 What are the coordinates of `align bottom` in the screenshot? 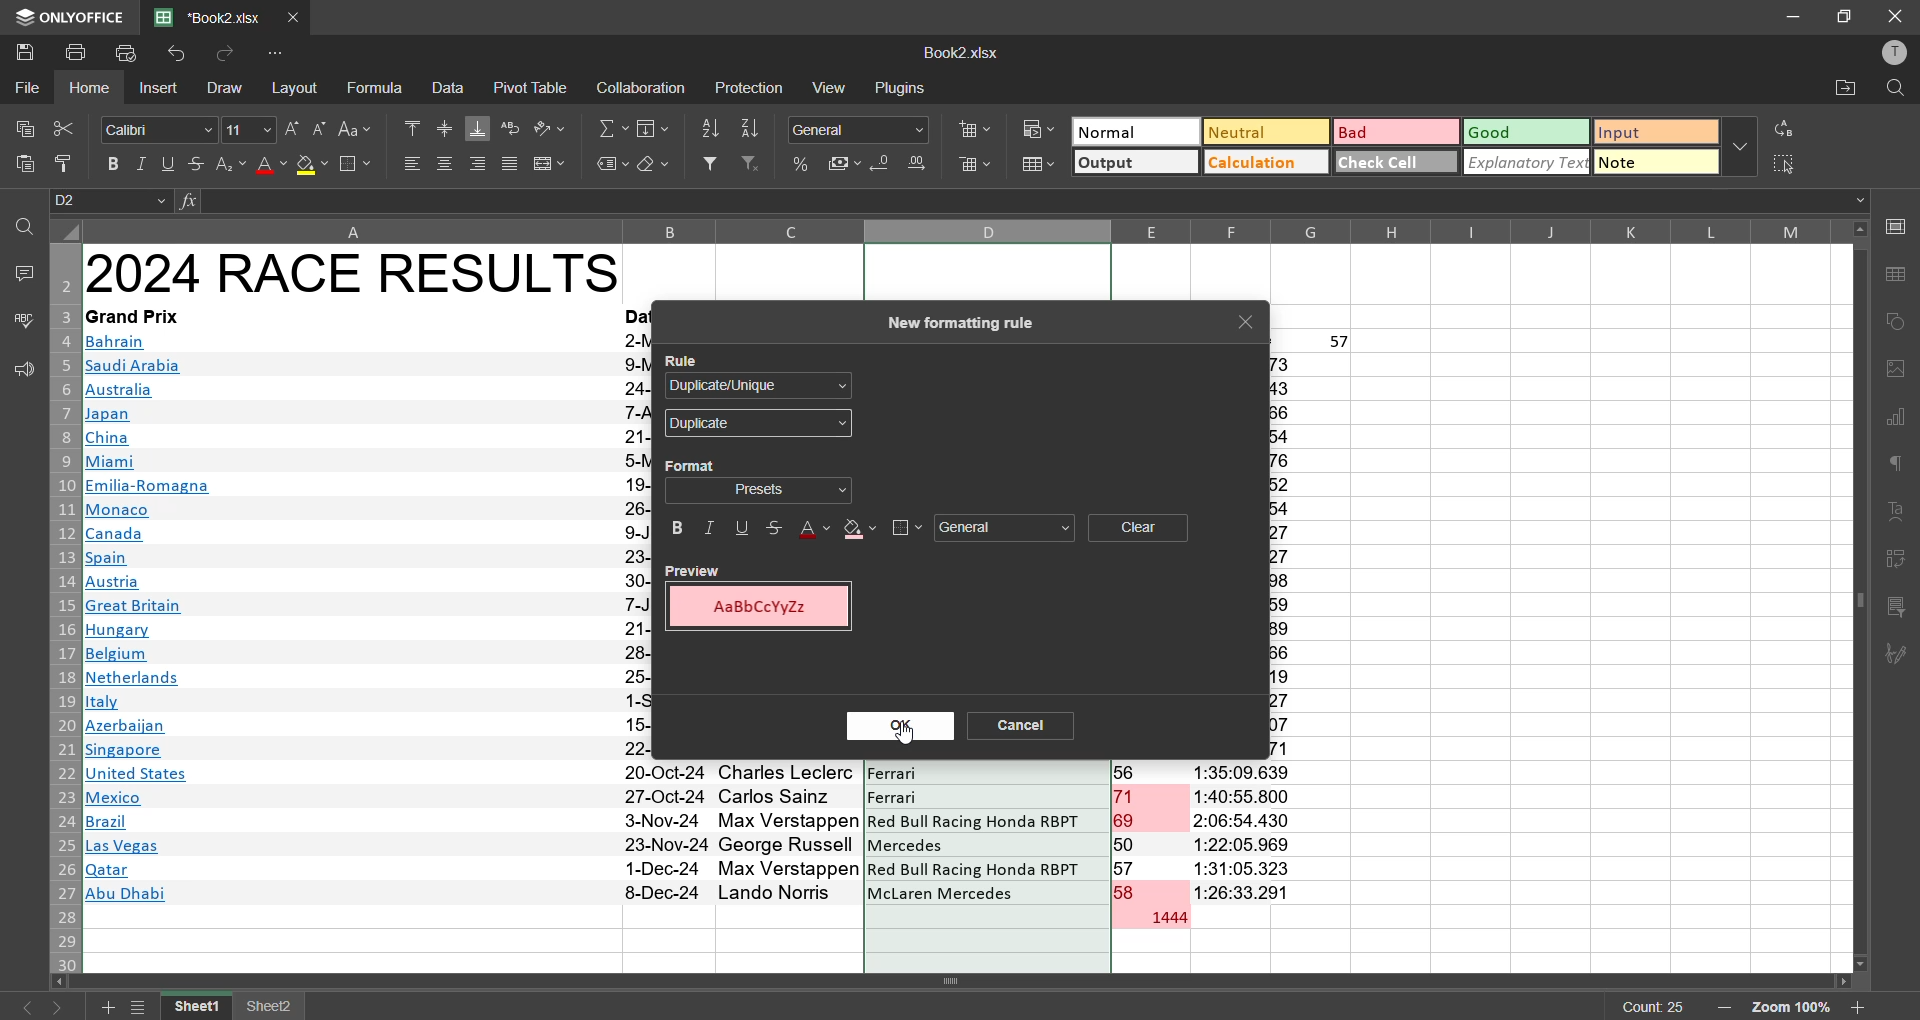 It's located at (479, 128).